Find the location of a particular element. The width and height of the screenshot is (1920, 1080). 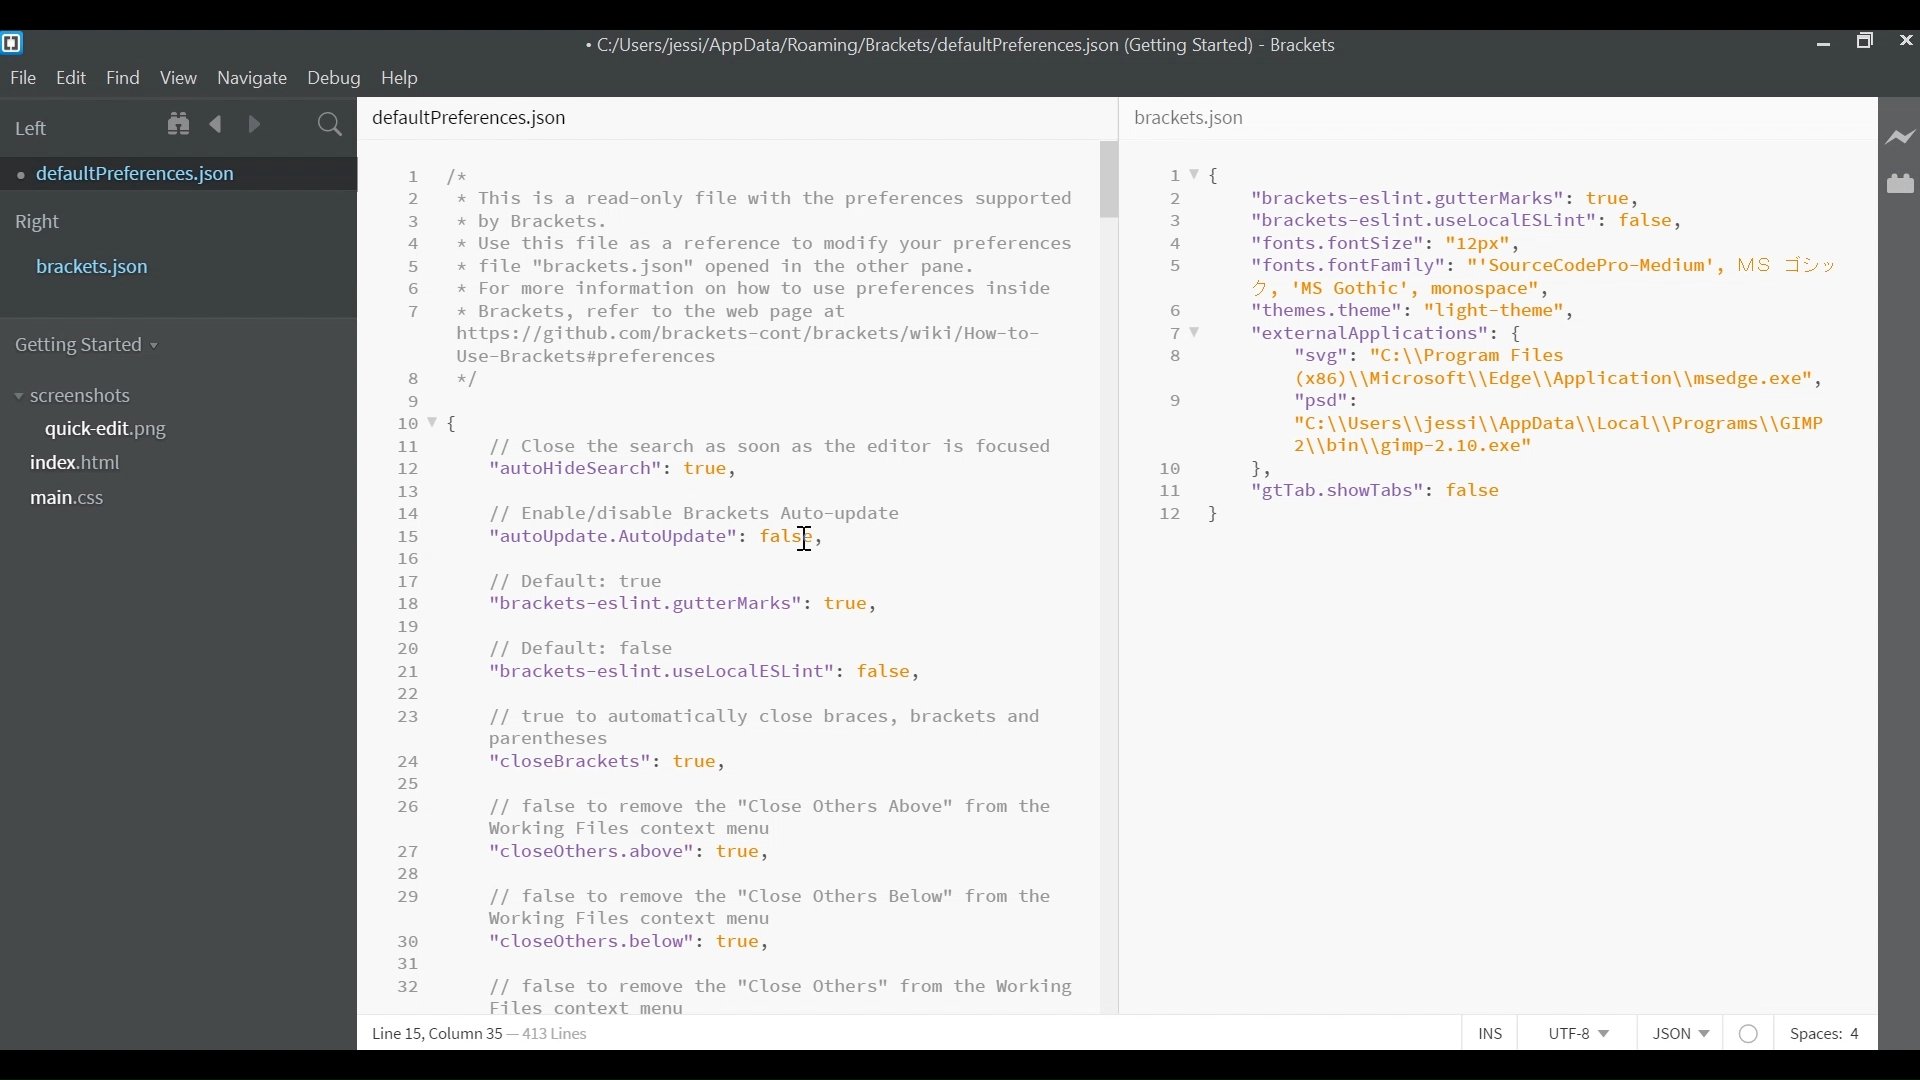

Split the Editor Vertically or Horizontally is located at coordinates (291, 122).